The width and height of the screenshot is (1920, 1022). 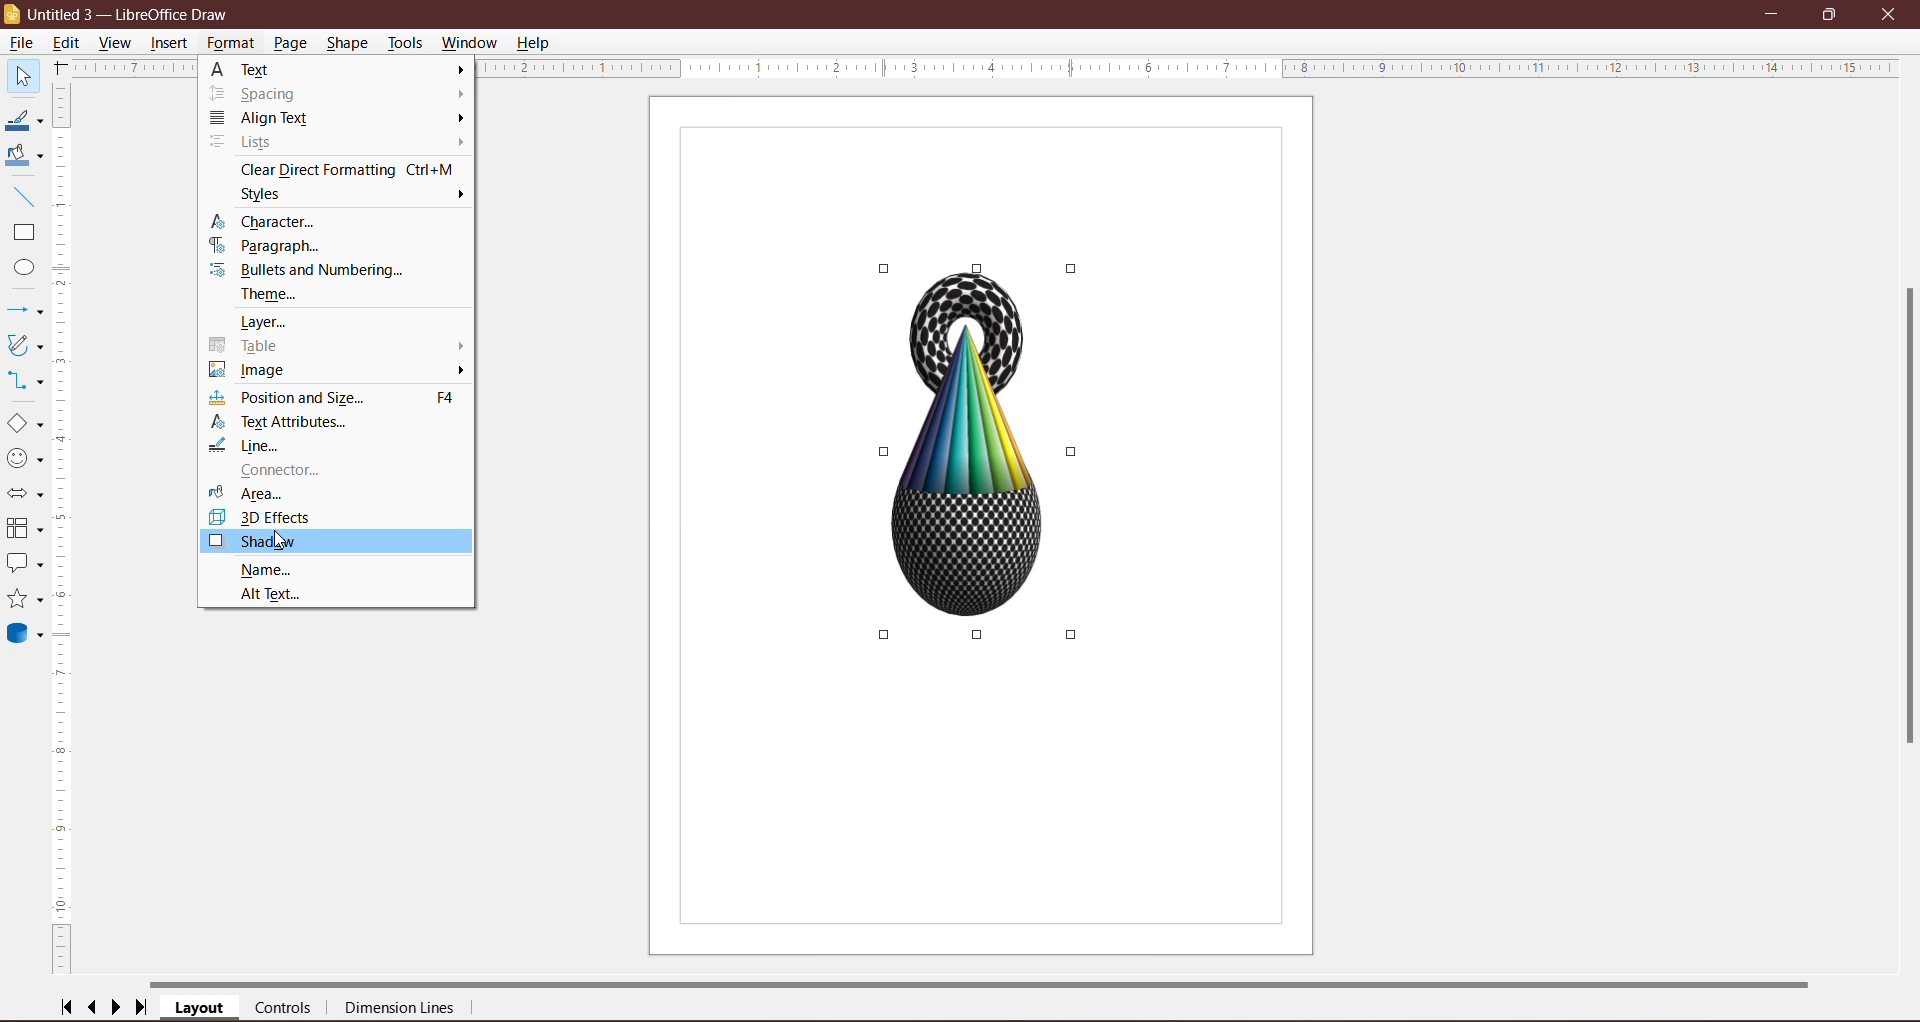 I want to click on Close, so click(x=1892, y=15).